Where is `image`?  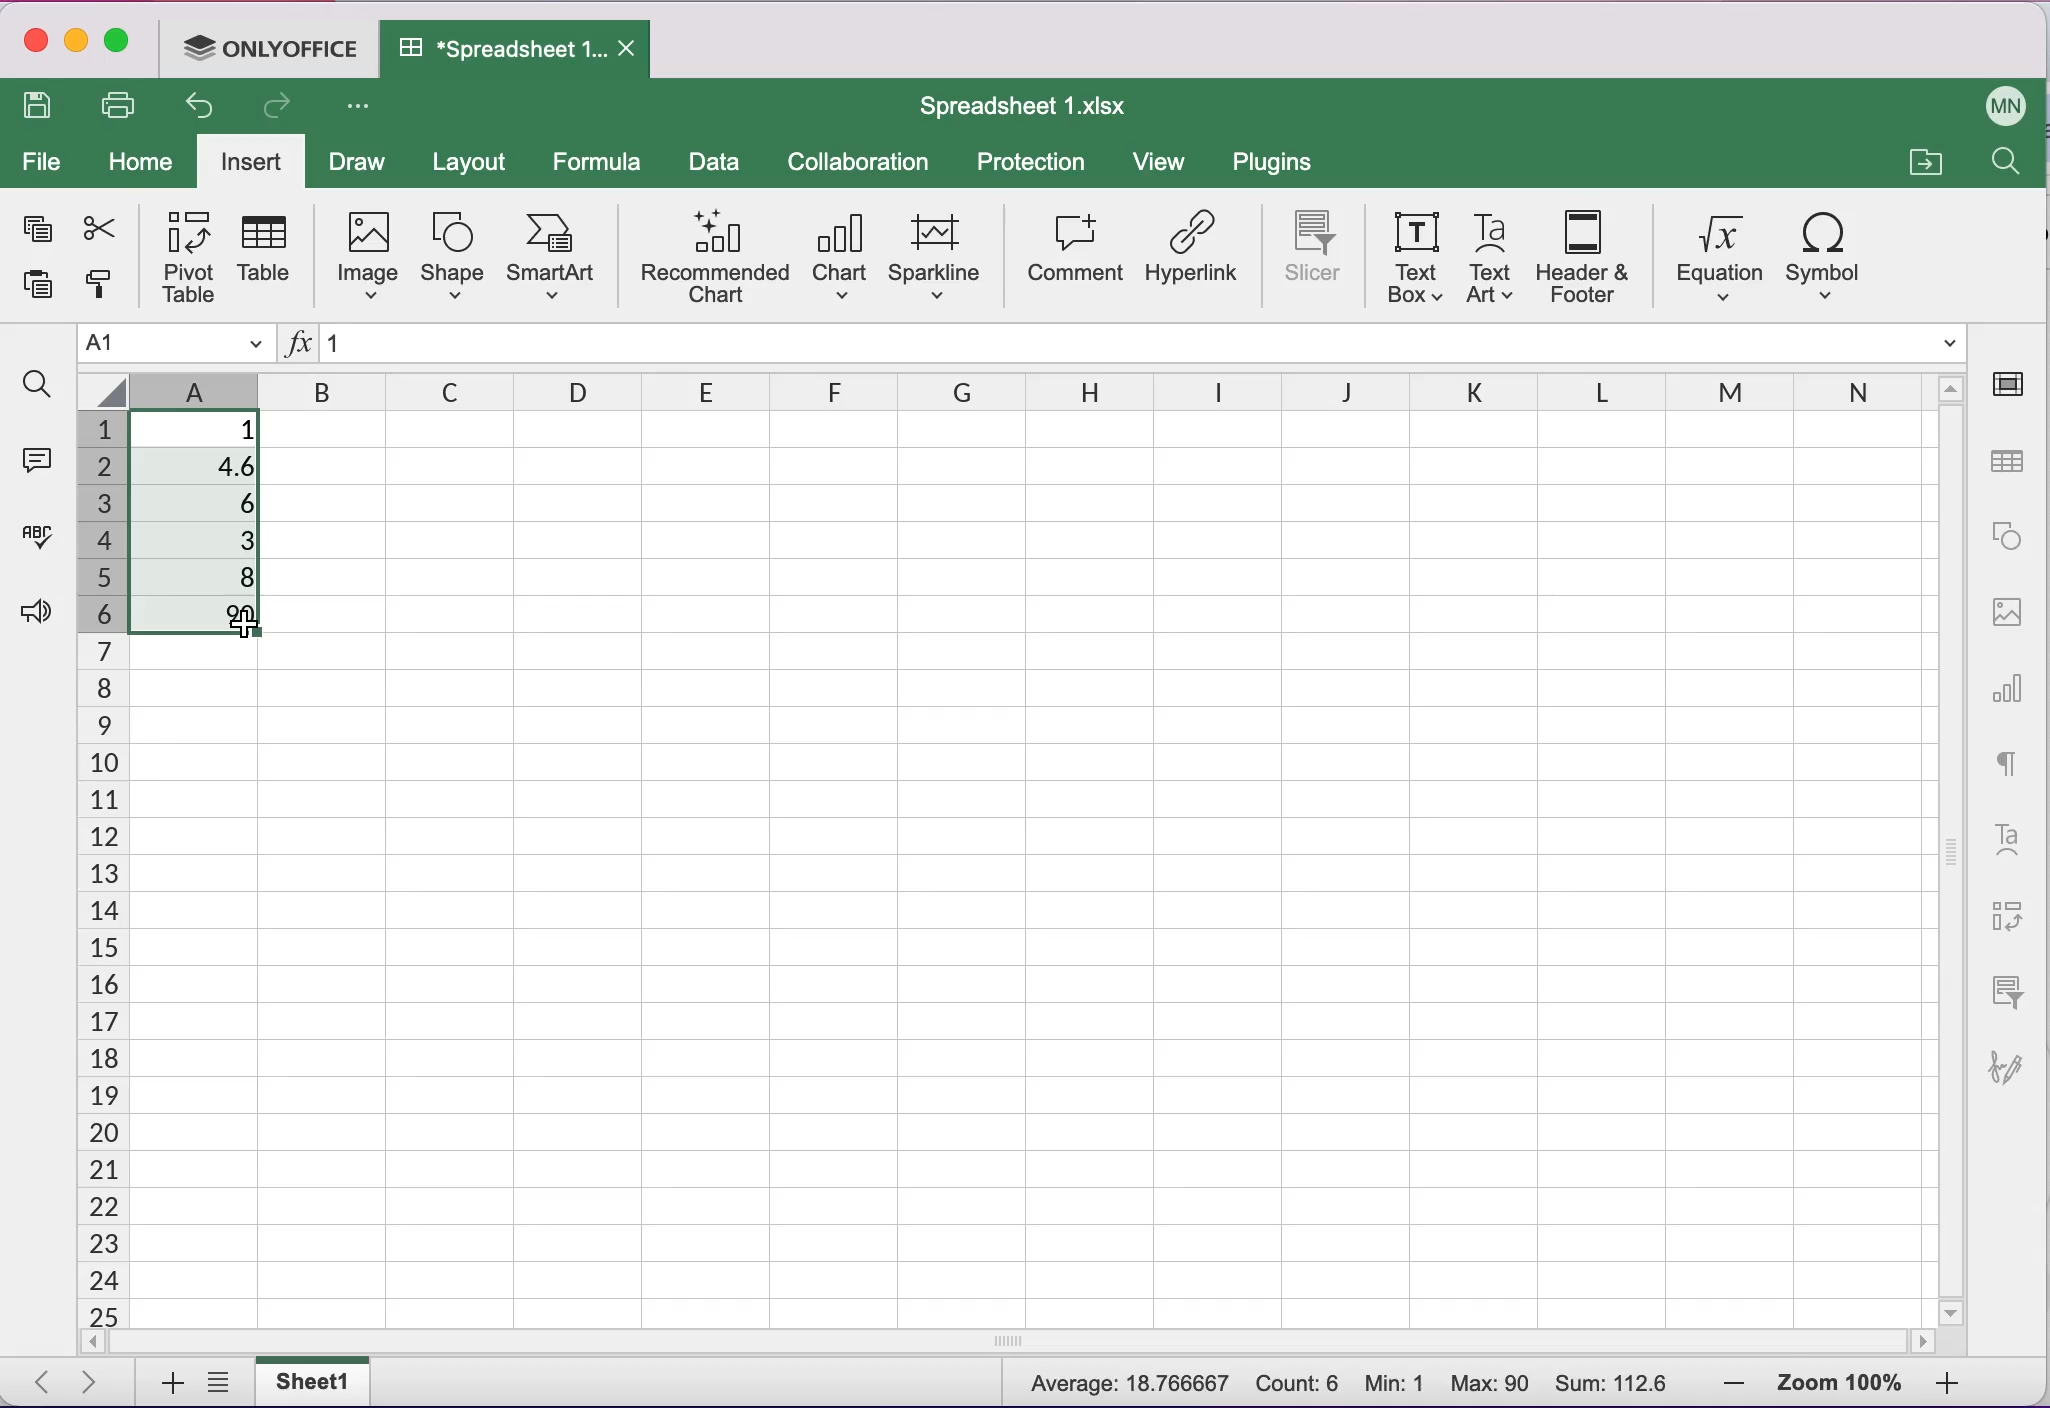 image is located at coordinates (2010, 611).